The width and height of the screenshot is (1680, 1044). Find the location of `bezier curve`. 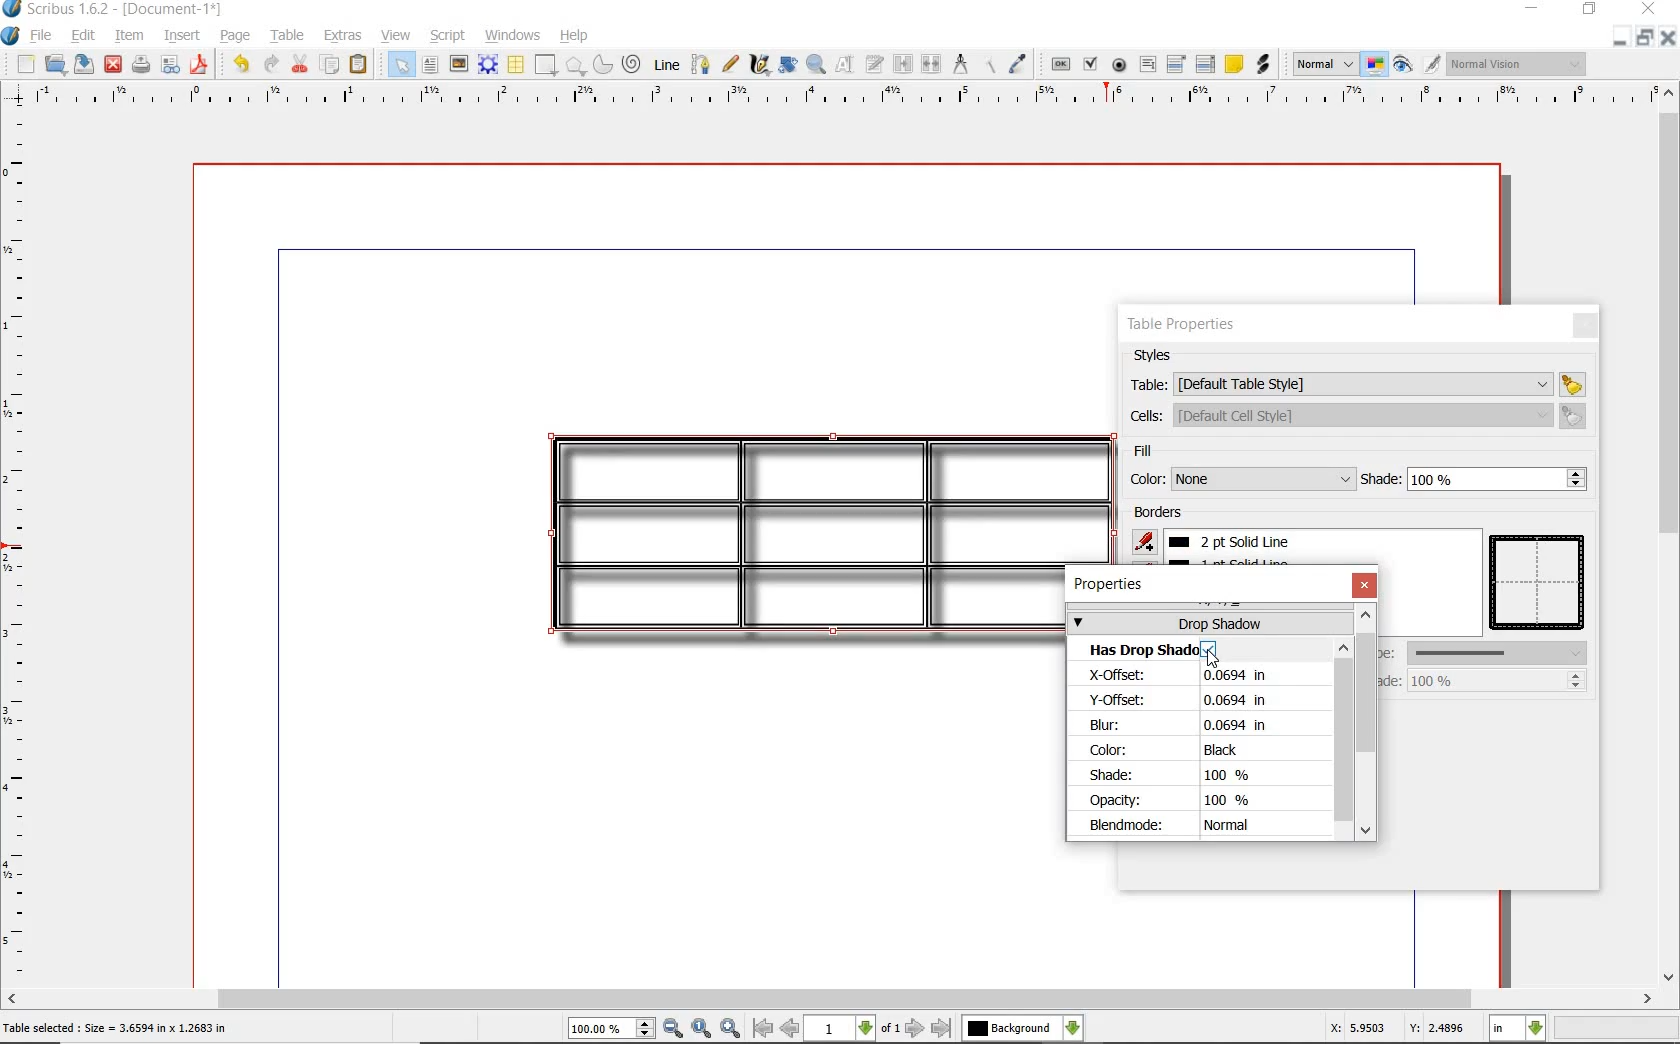

bezier curve is located at coordinates (701, 67).